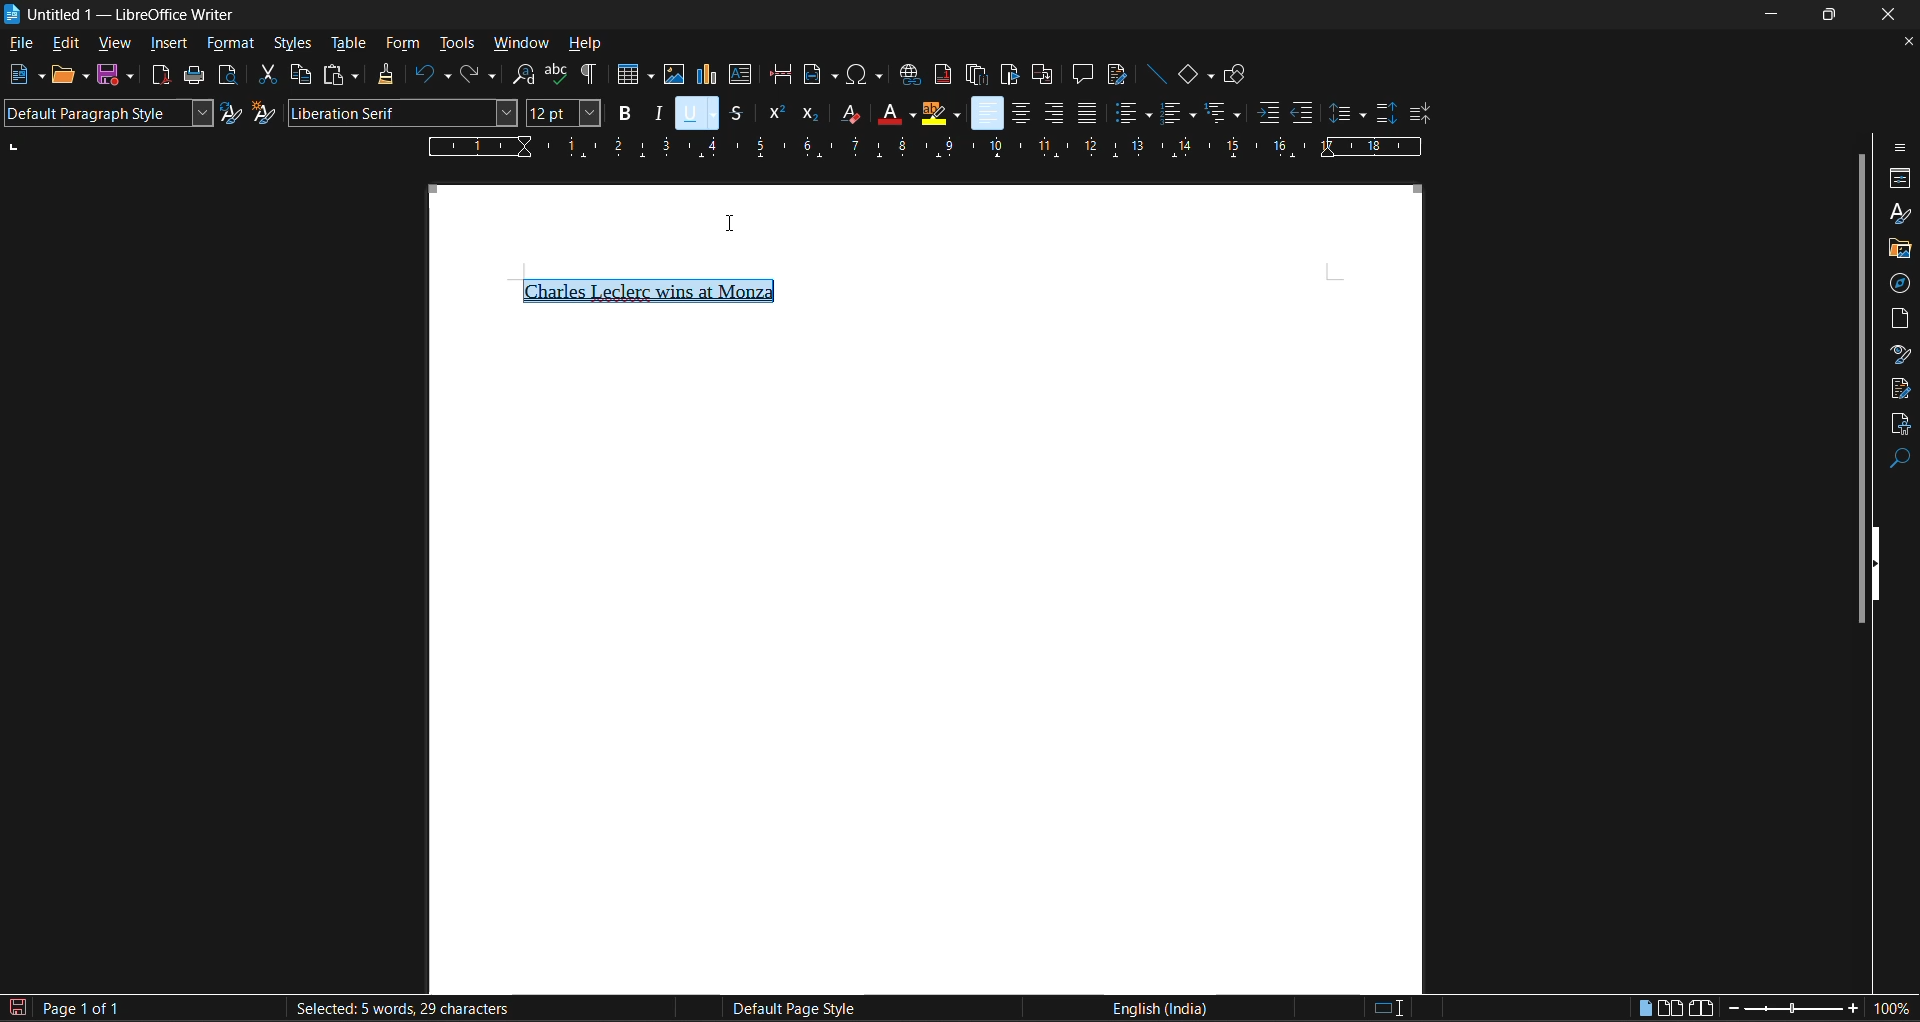 Image resolution: width=1920 pixels, height=1022 pixels. I want to click on zoom factor, so click(1895, 1007).